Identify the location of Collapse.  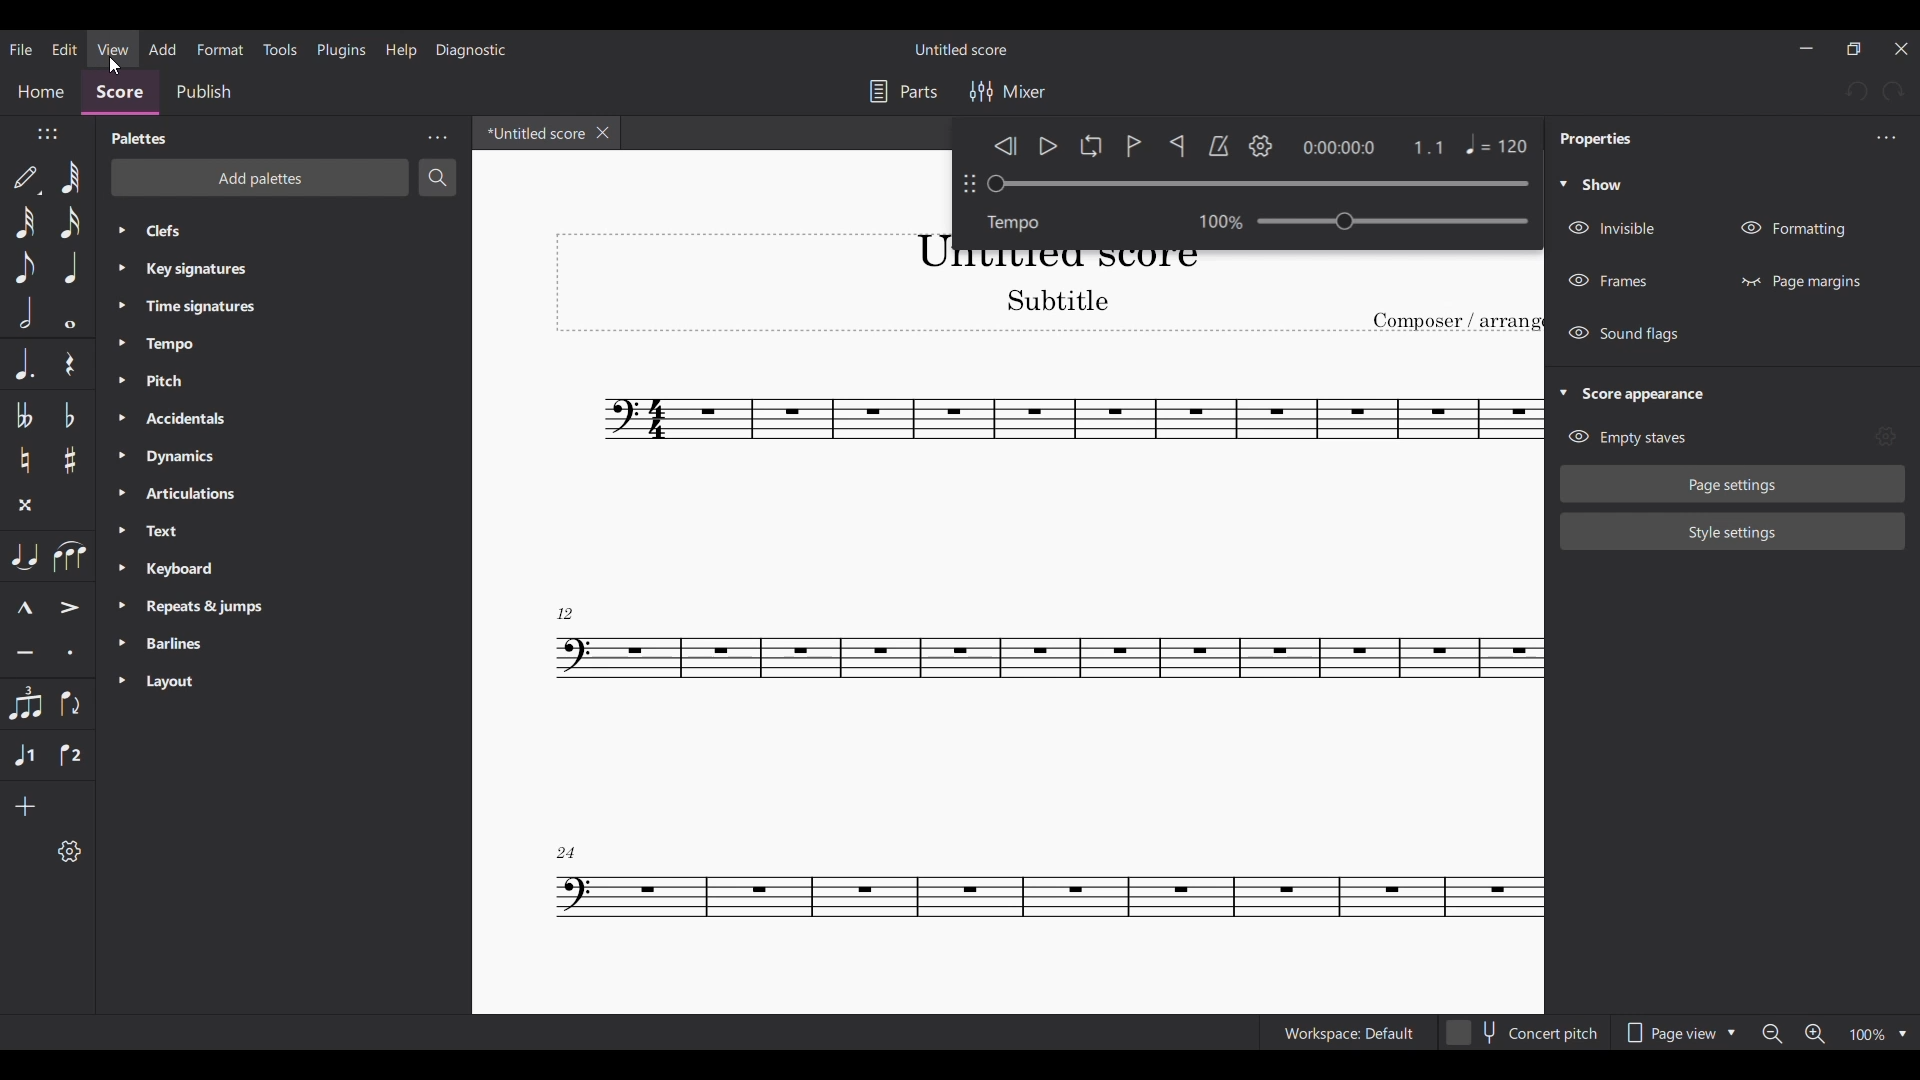
(1563, 392).